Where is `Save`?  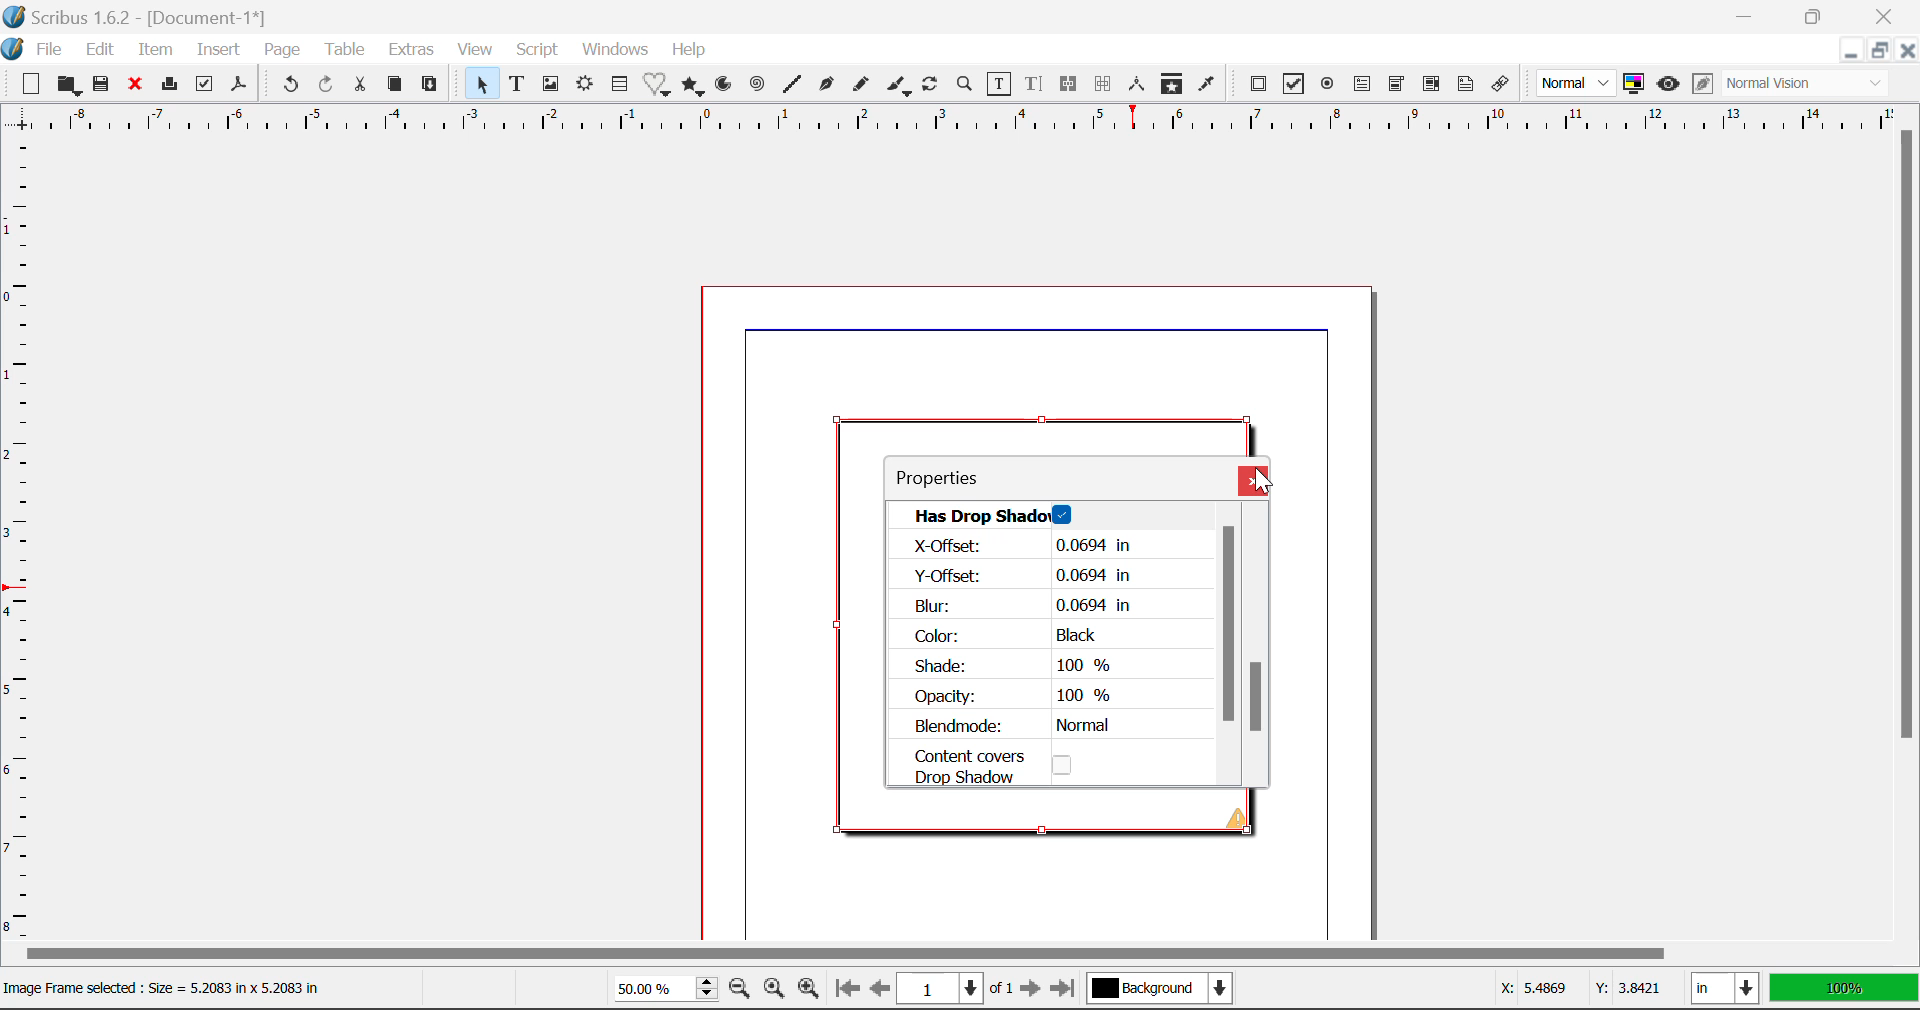 Save is located at coordinates (103, 87).